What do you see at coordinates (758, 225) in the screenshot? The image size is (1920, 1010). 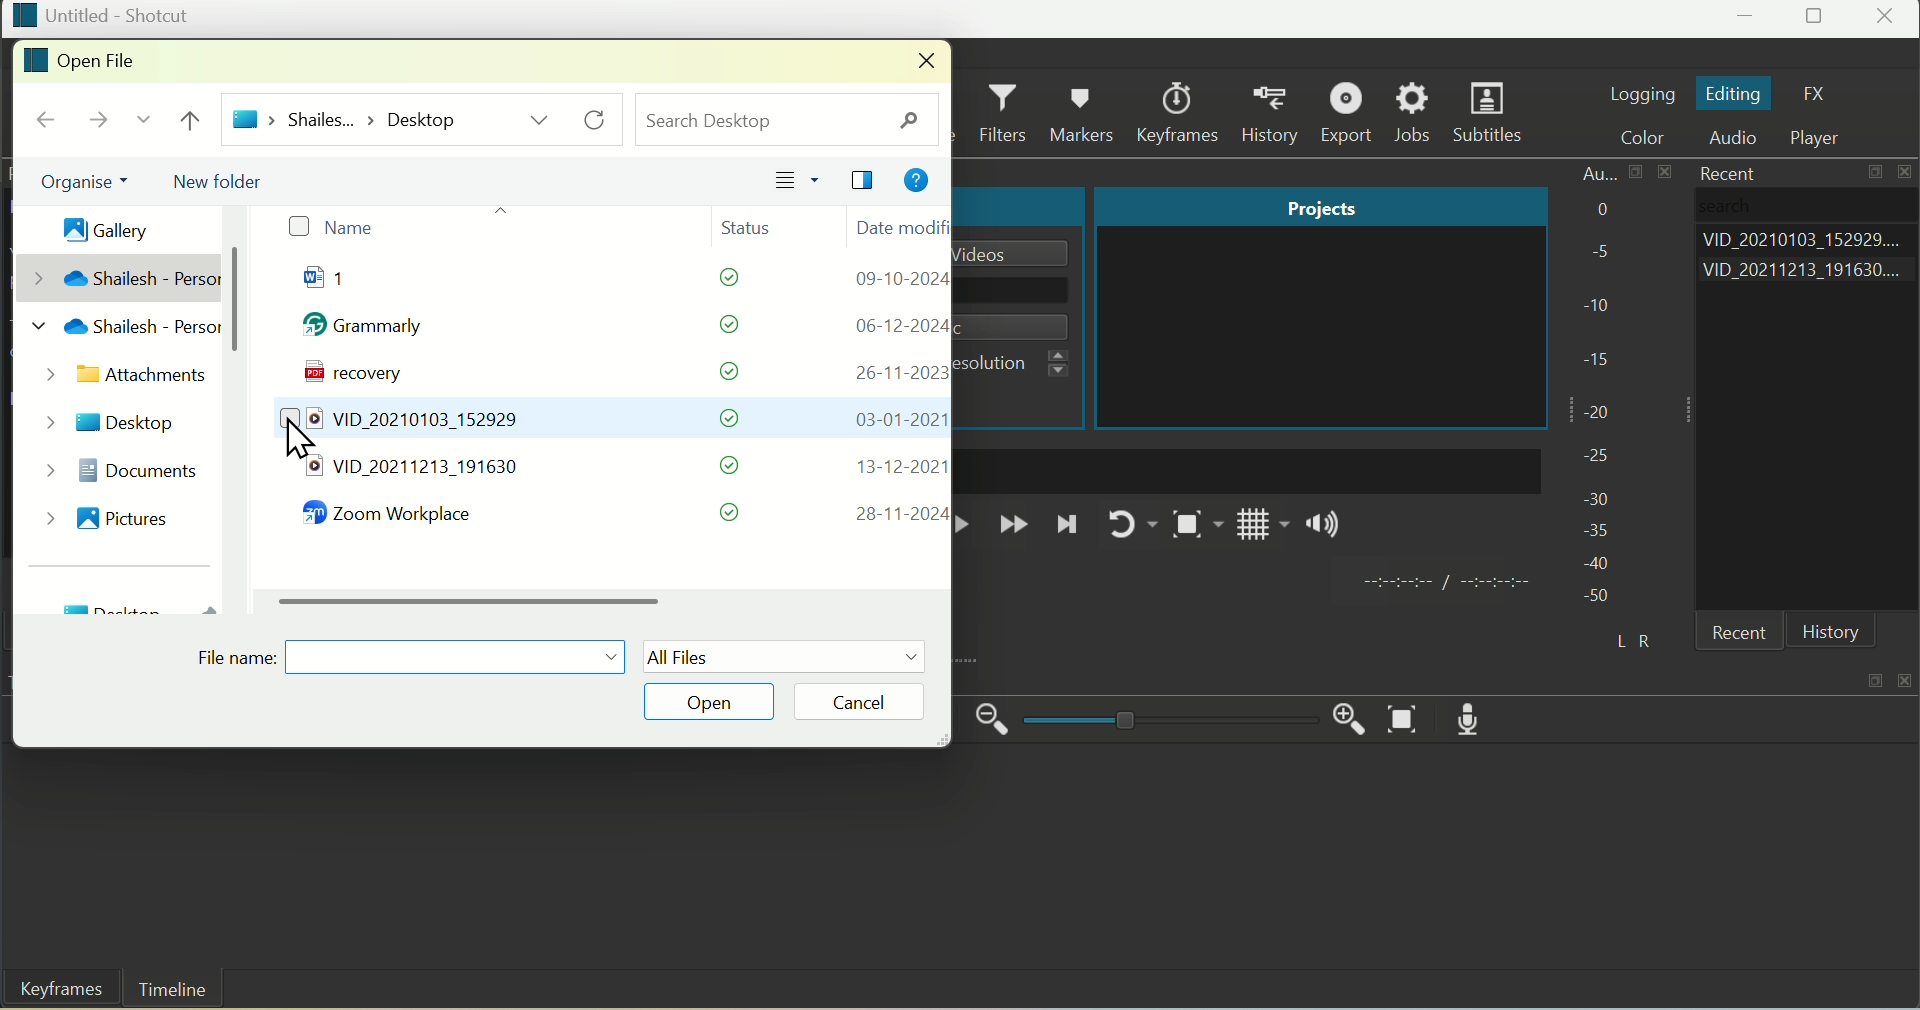 I see `Status` at bounding box center [758, 225].